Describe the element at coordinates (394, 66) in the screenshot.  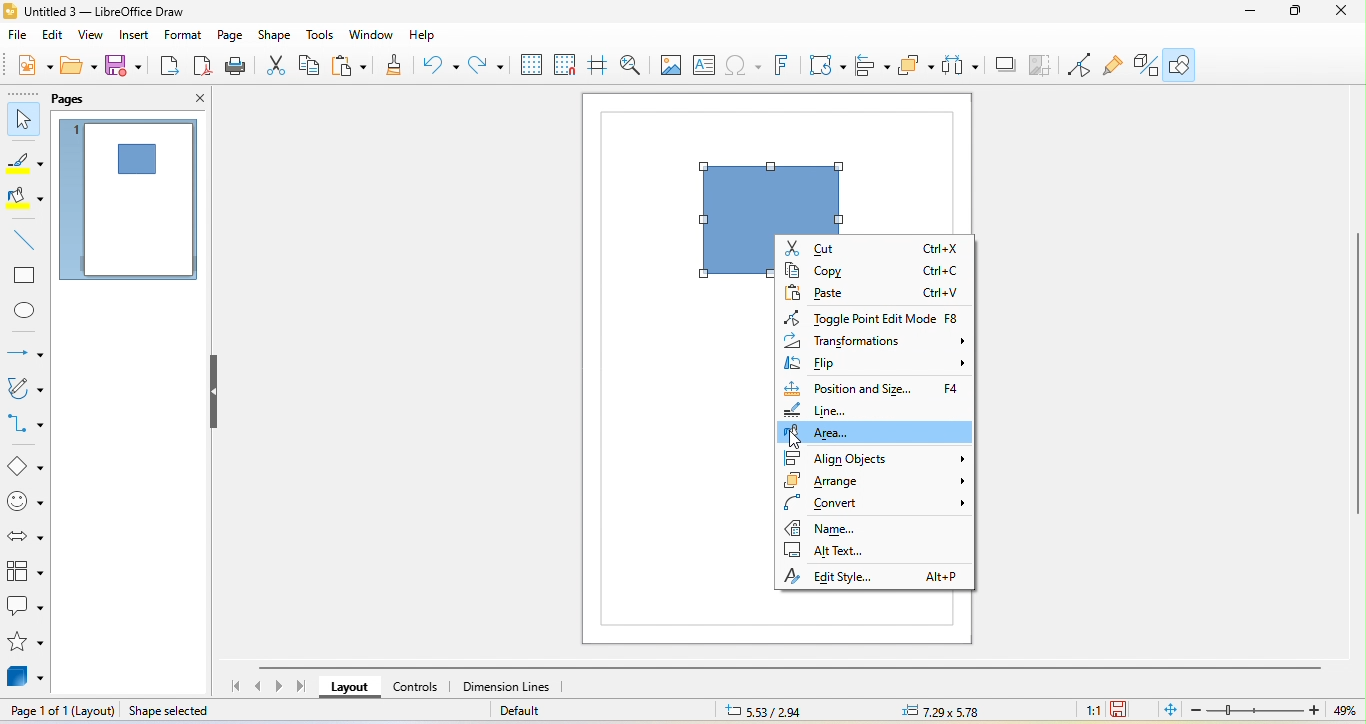
I see `clone formatting` at that location.